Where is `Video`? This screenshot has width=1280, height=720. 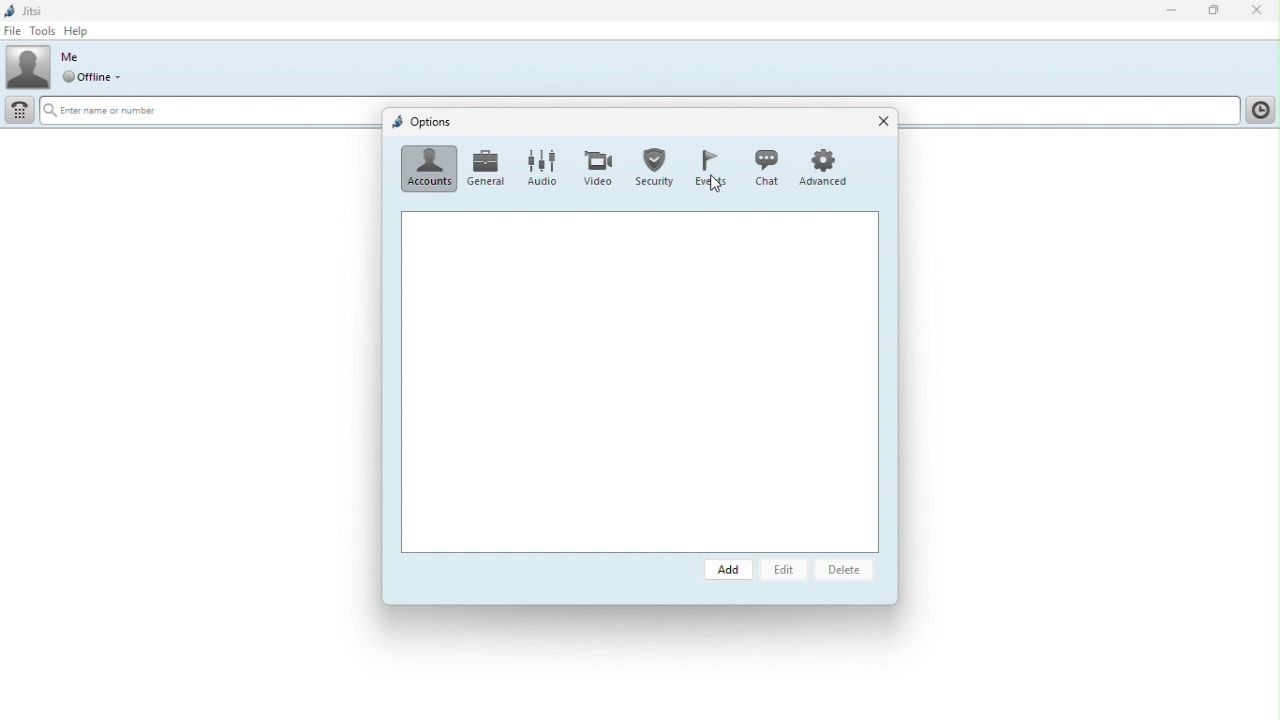
Video is located at coordinates (596, 162).